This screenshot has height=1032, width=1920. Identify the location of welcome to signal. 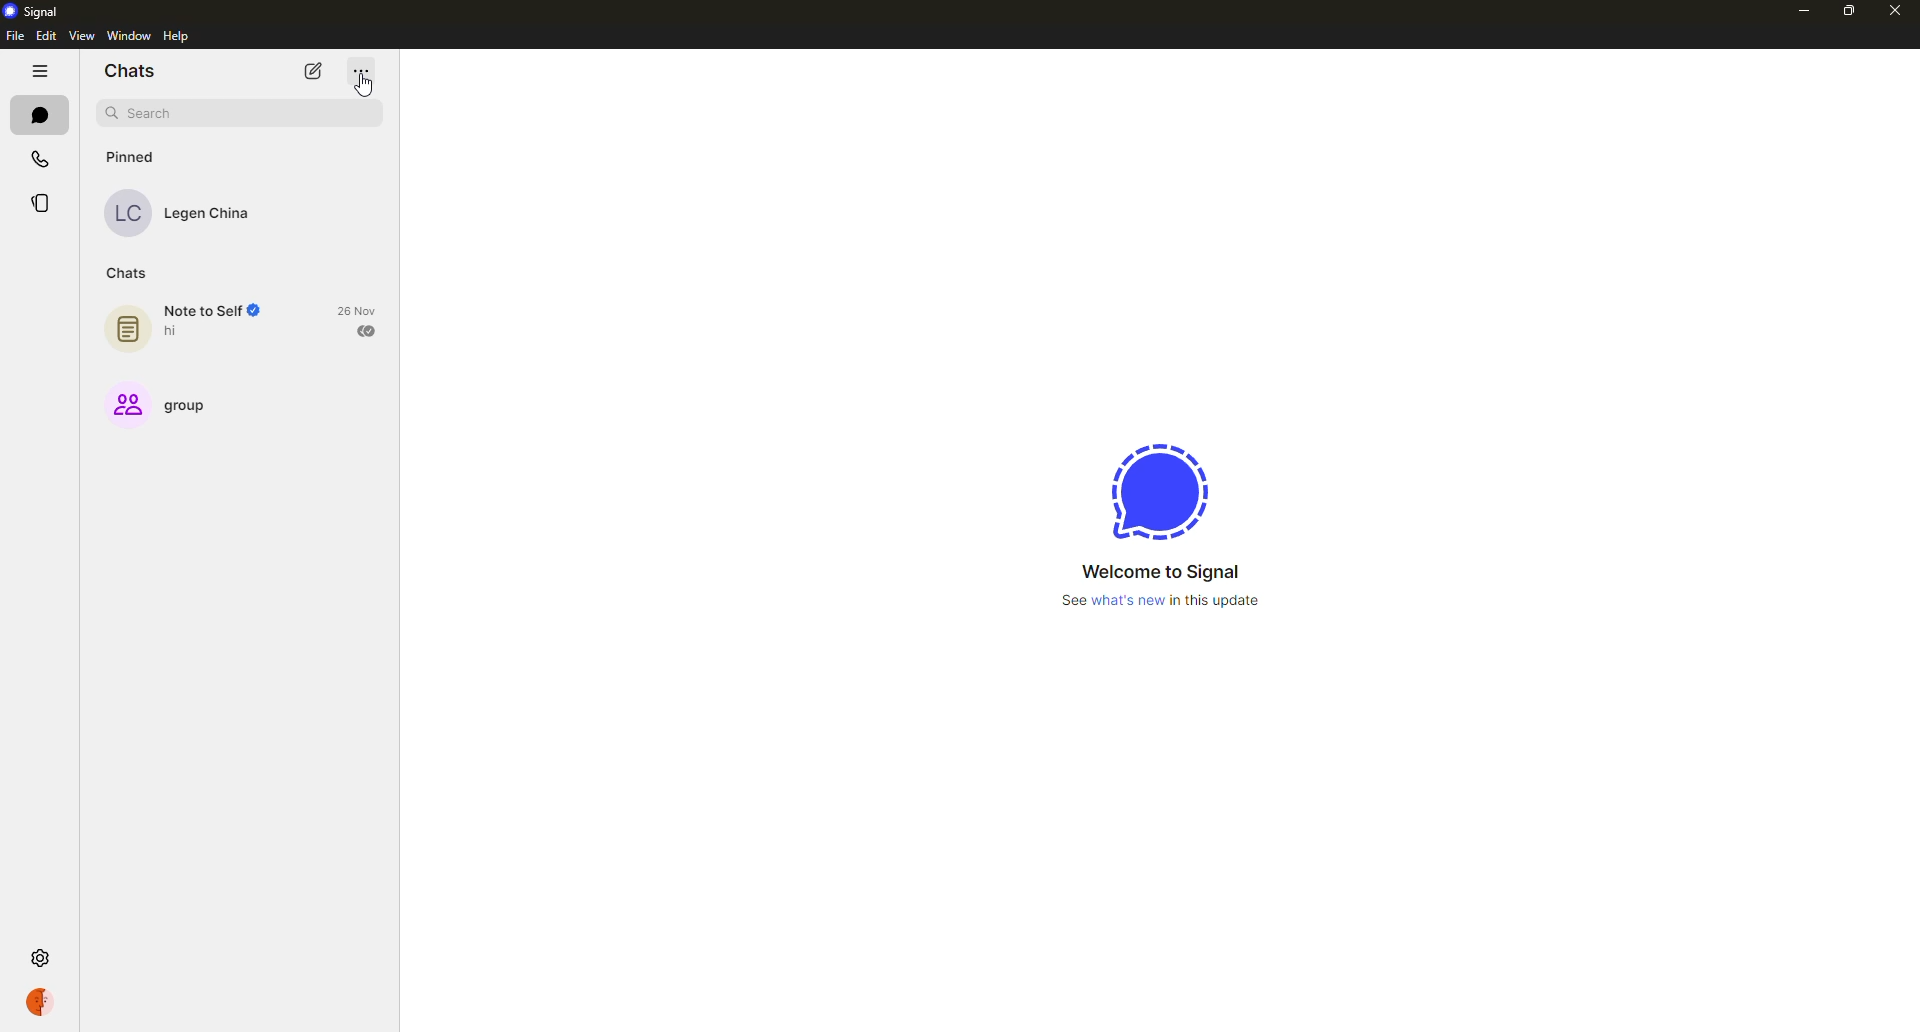
(1161, 571).